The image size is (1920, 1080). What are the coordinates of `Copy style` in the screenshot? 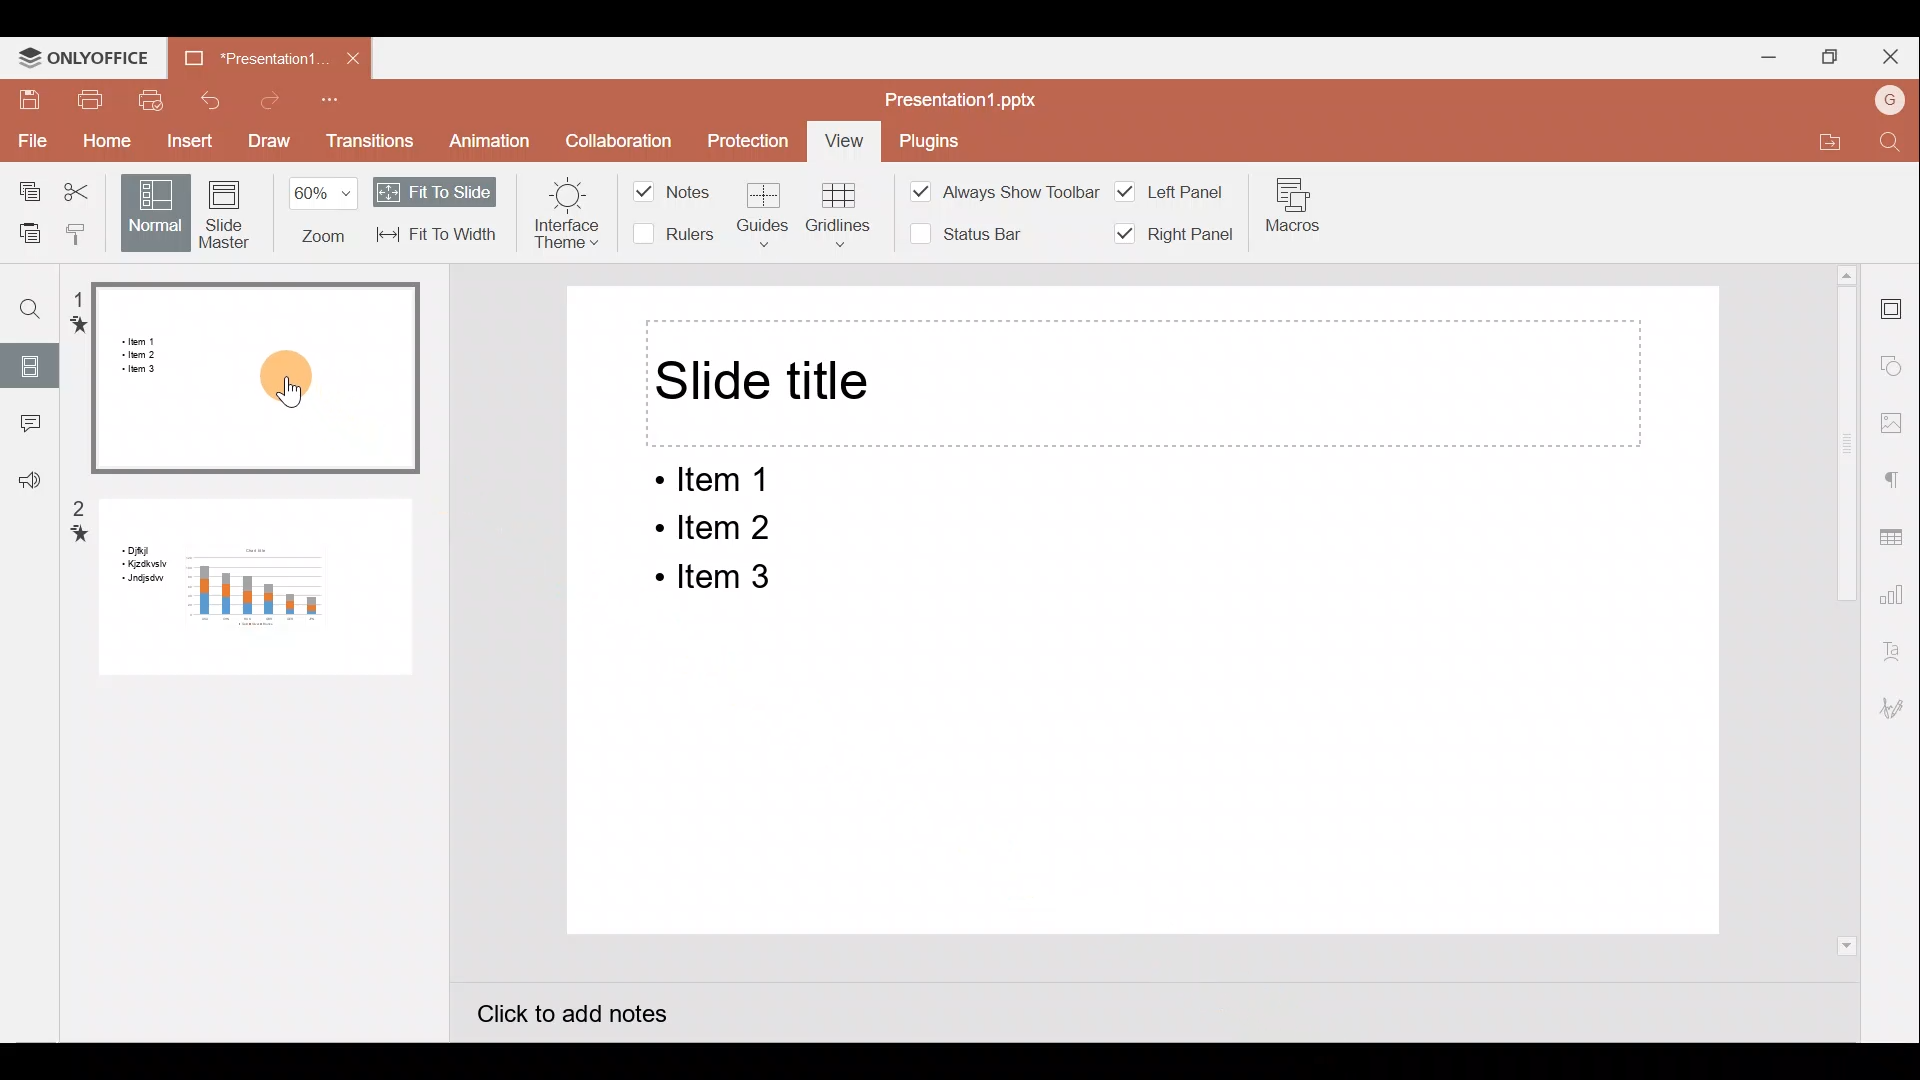 It's located at (85, 235).